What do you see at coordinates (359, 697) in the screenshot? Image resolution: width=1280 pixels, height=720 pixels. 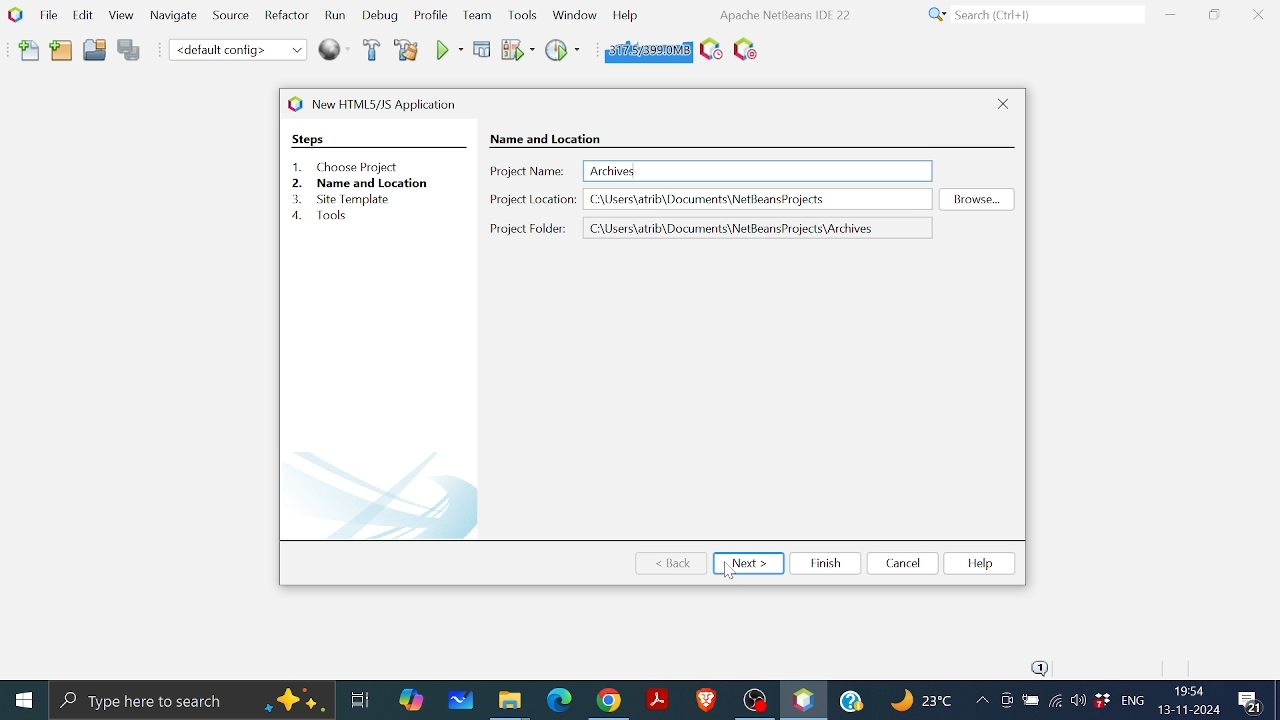 I see `Task view` at bounding box center [359, 697].